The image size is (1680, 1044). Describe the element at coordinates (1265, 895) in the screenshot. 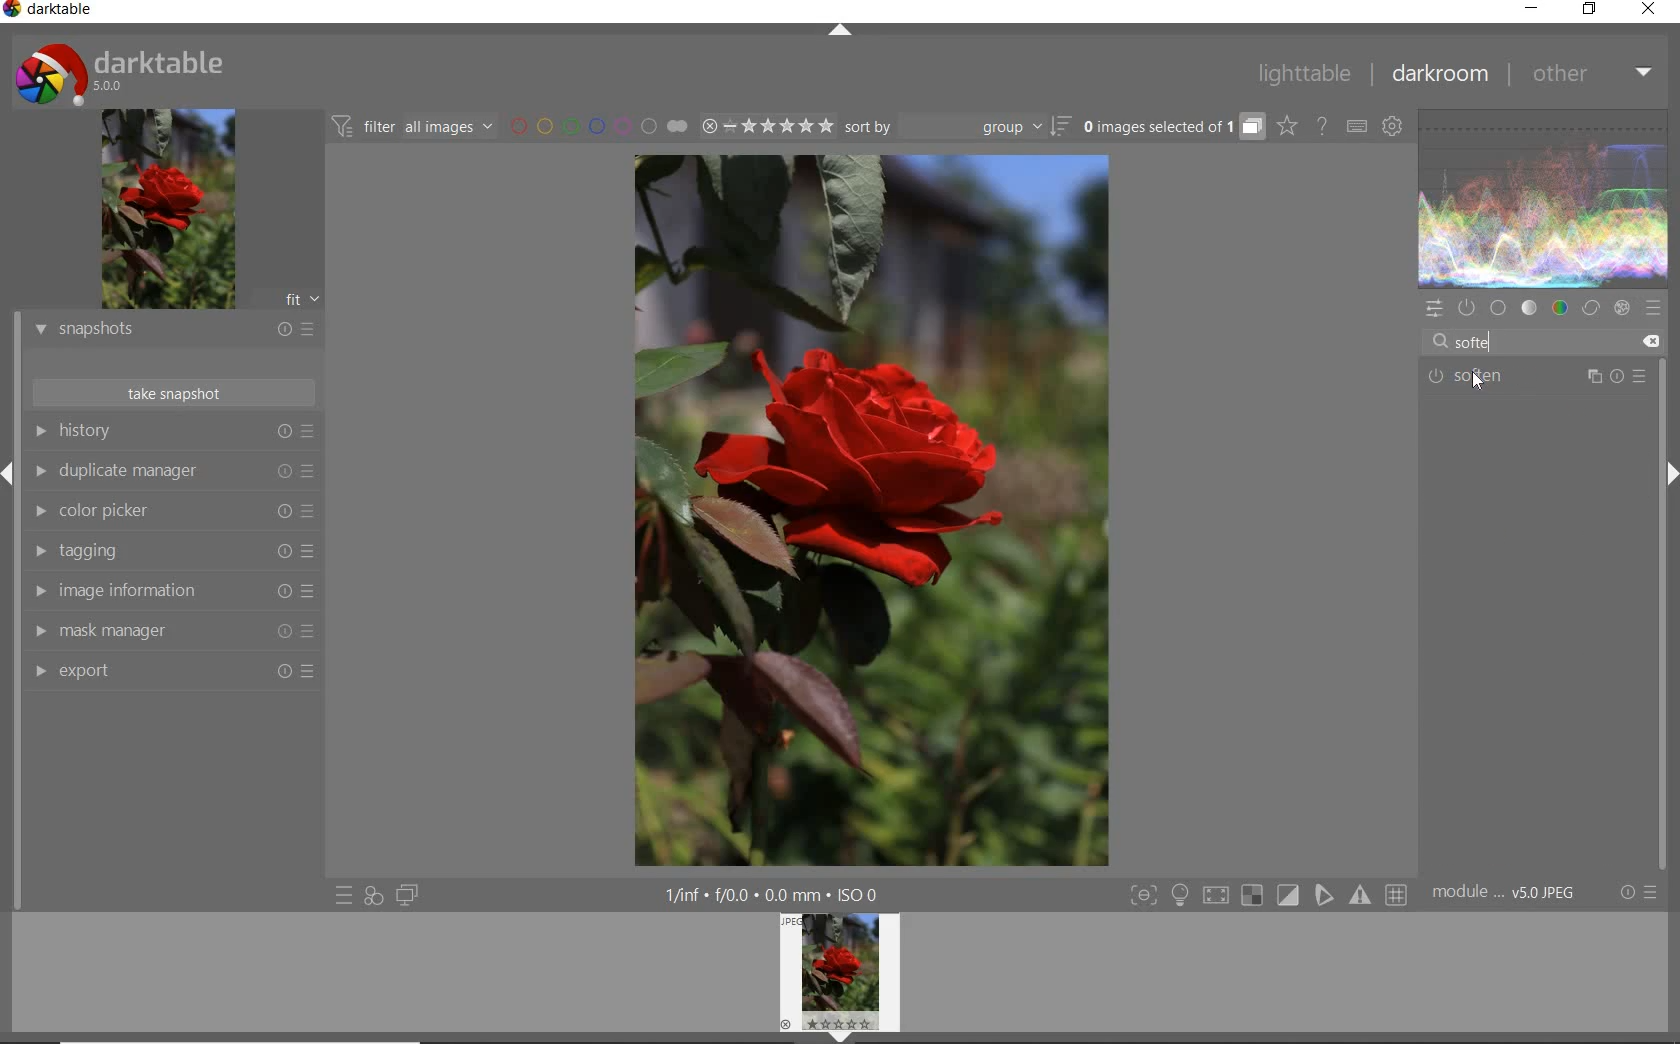

I see `Toggle modes` at that location.